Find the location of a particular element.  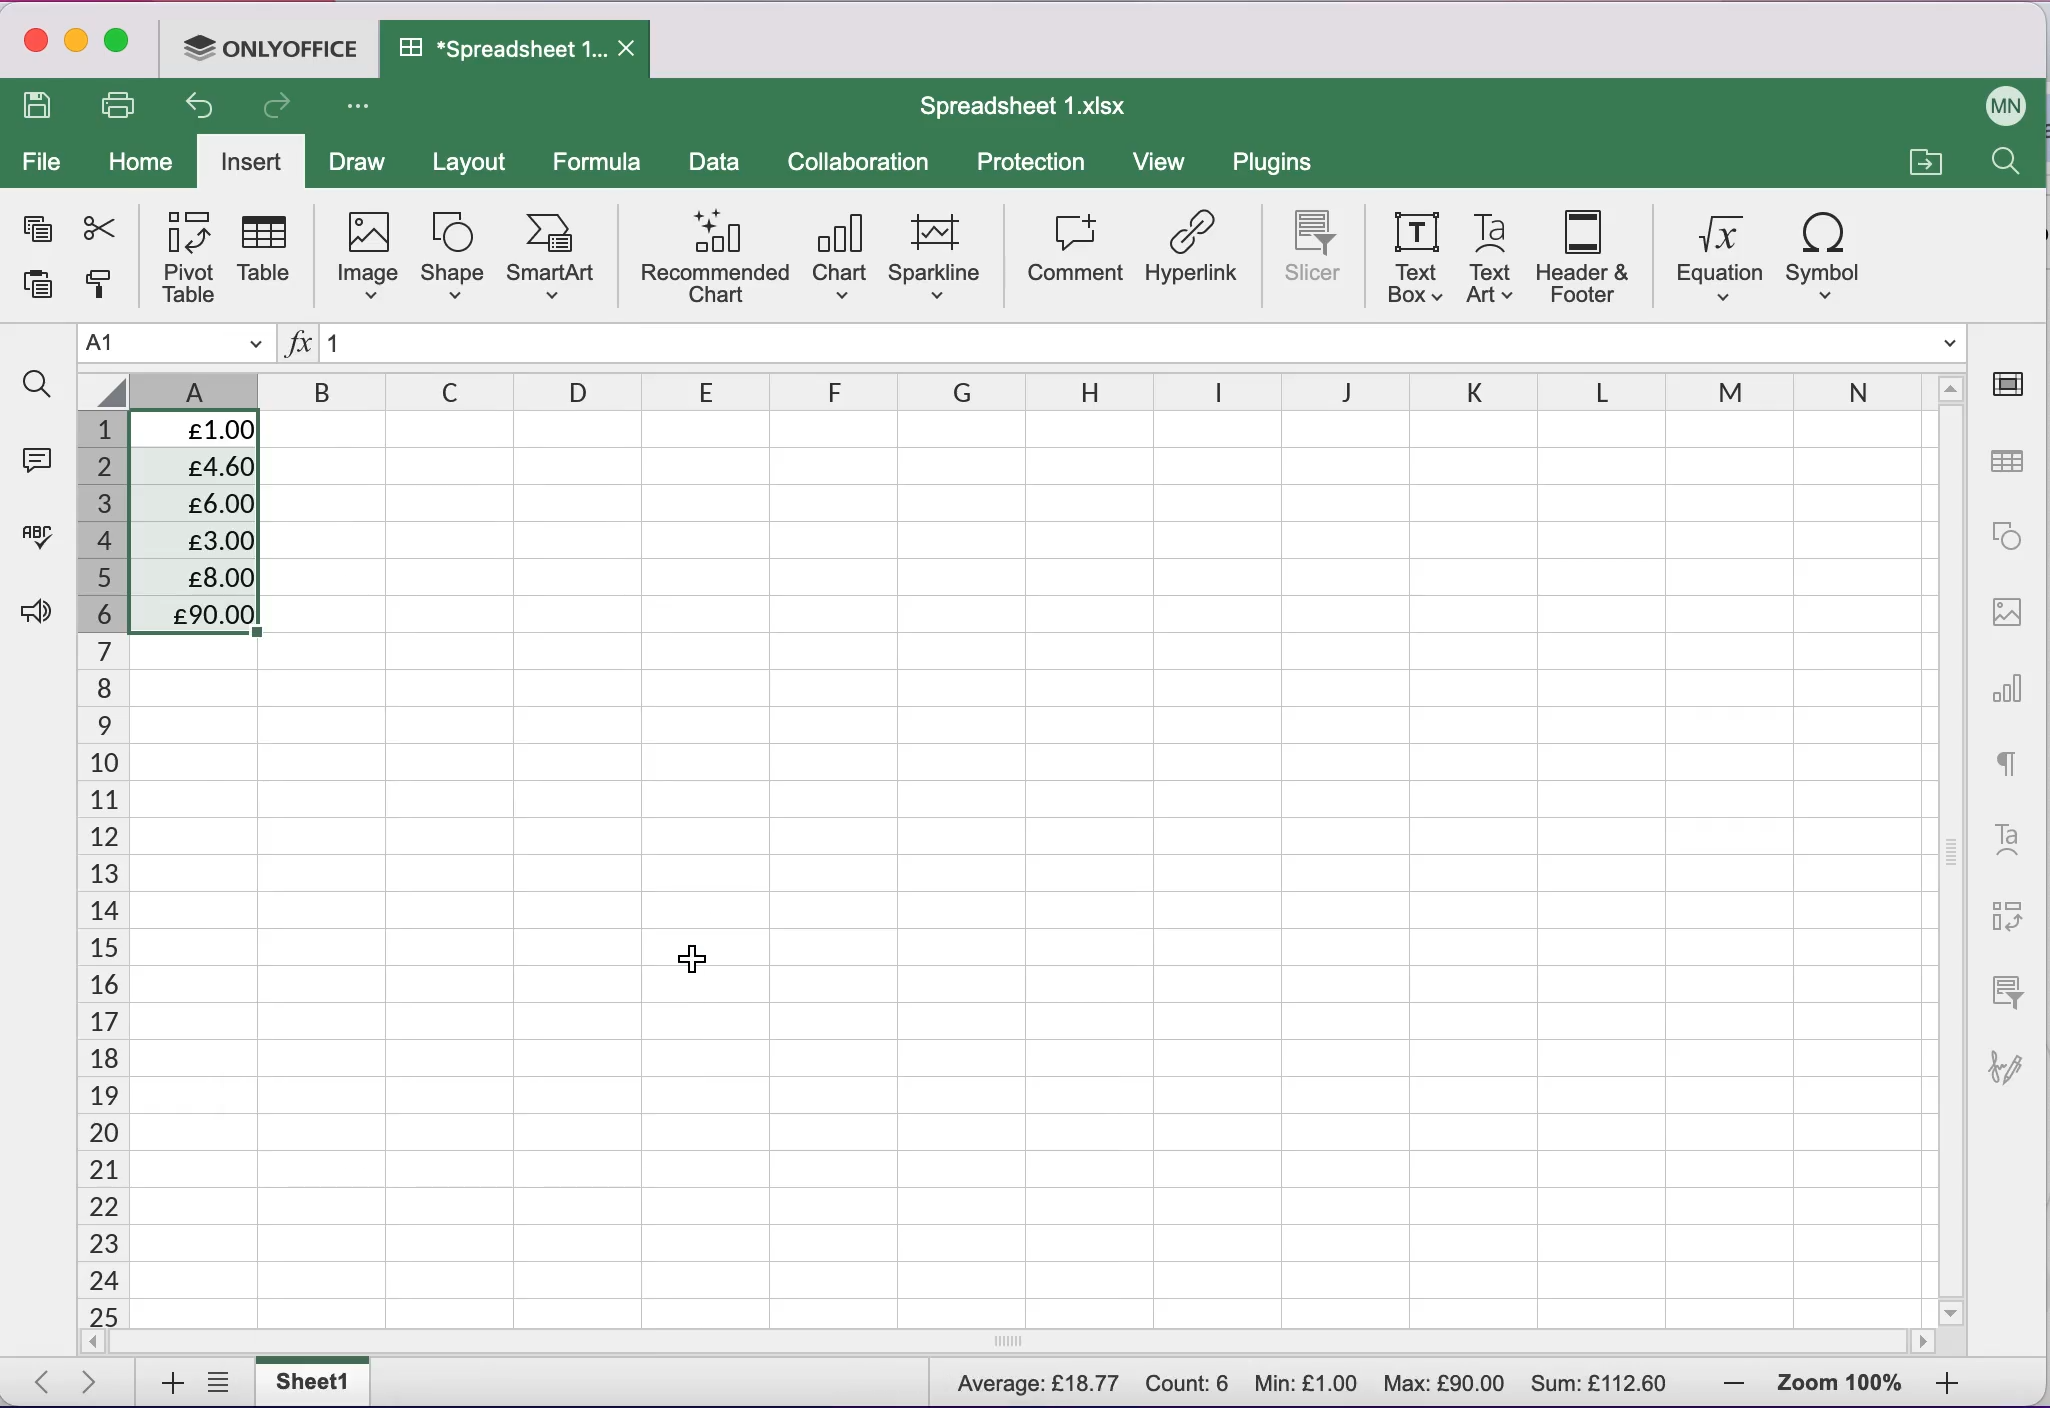

Min: £1.00 is located at coordinates (1303, 1382).